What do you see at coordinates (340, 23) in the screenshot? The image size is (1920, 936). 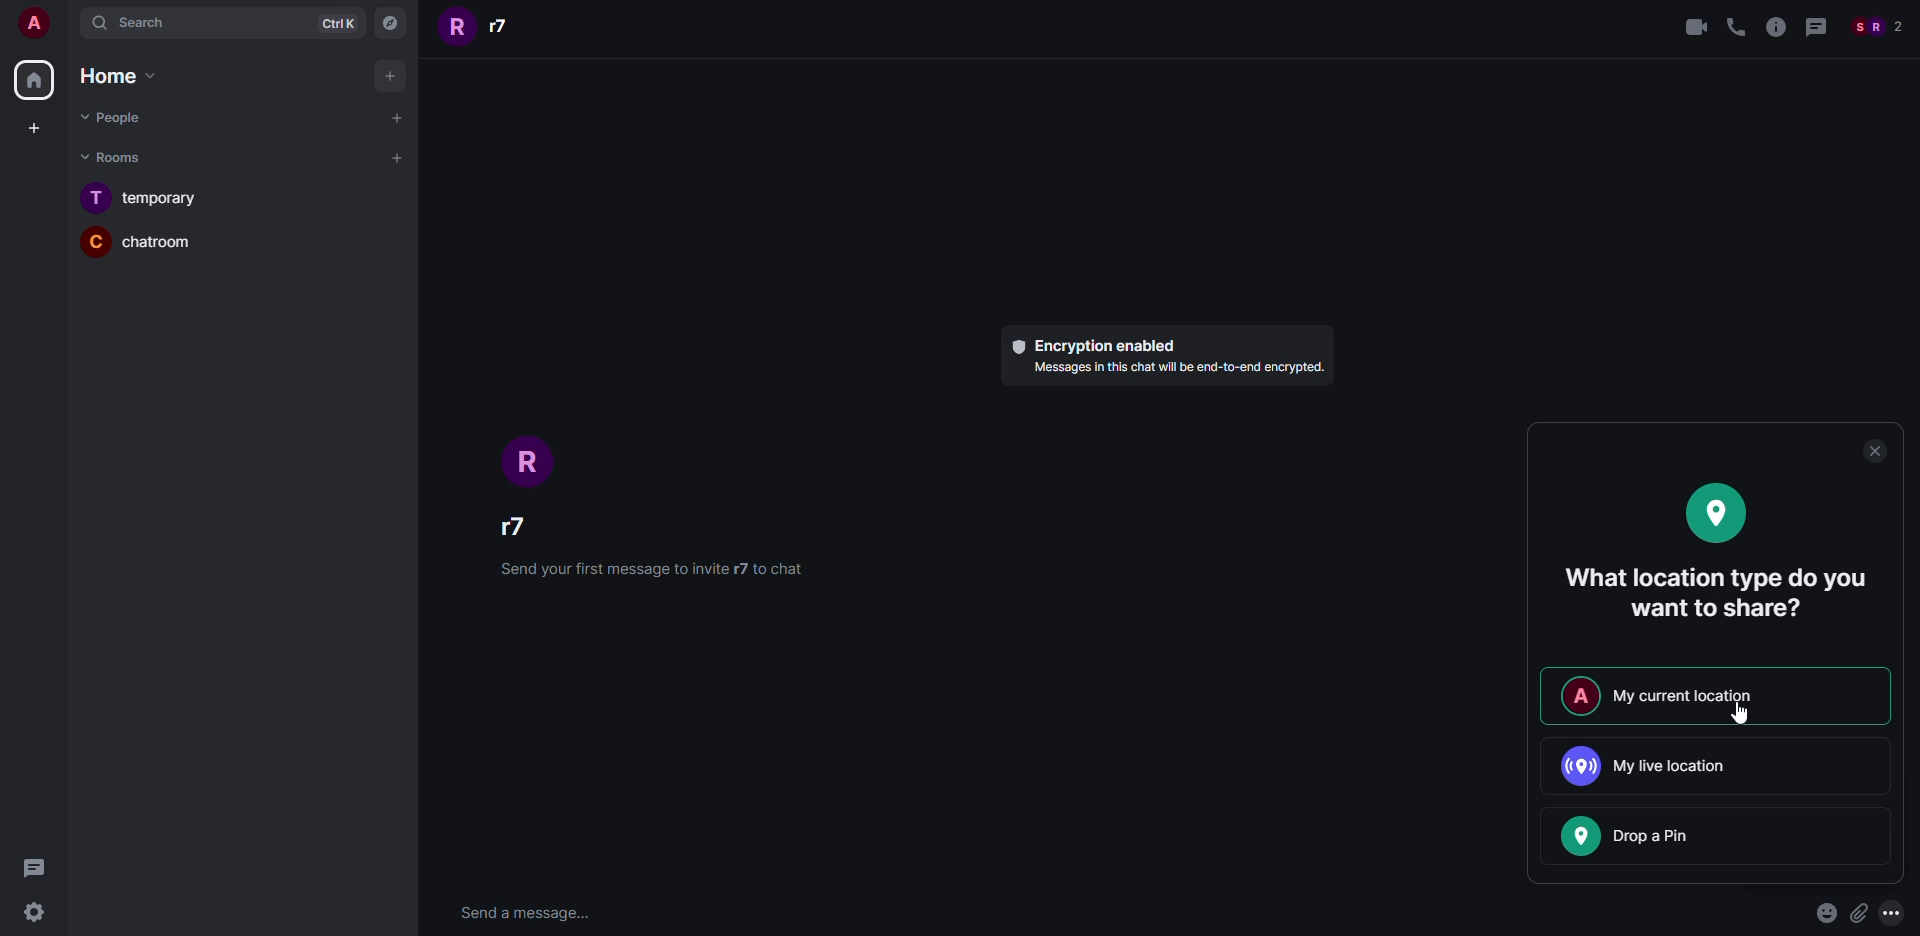 I see `CtrlK` at bounding box center [340, 23].